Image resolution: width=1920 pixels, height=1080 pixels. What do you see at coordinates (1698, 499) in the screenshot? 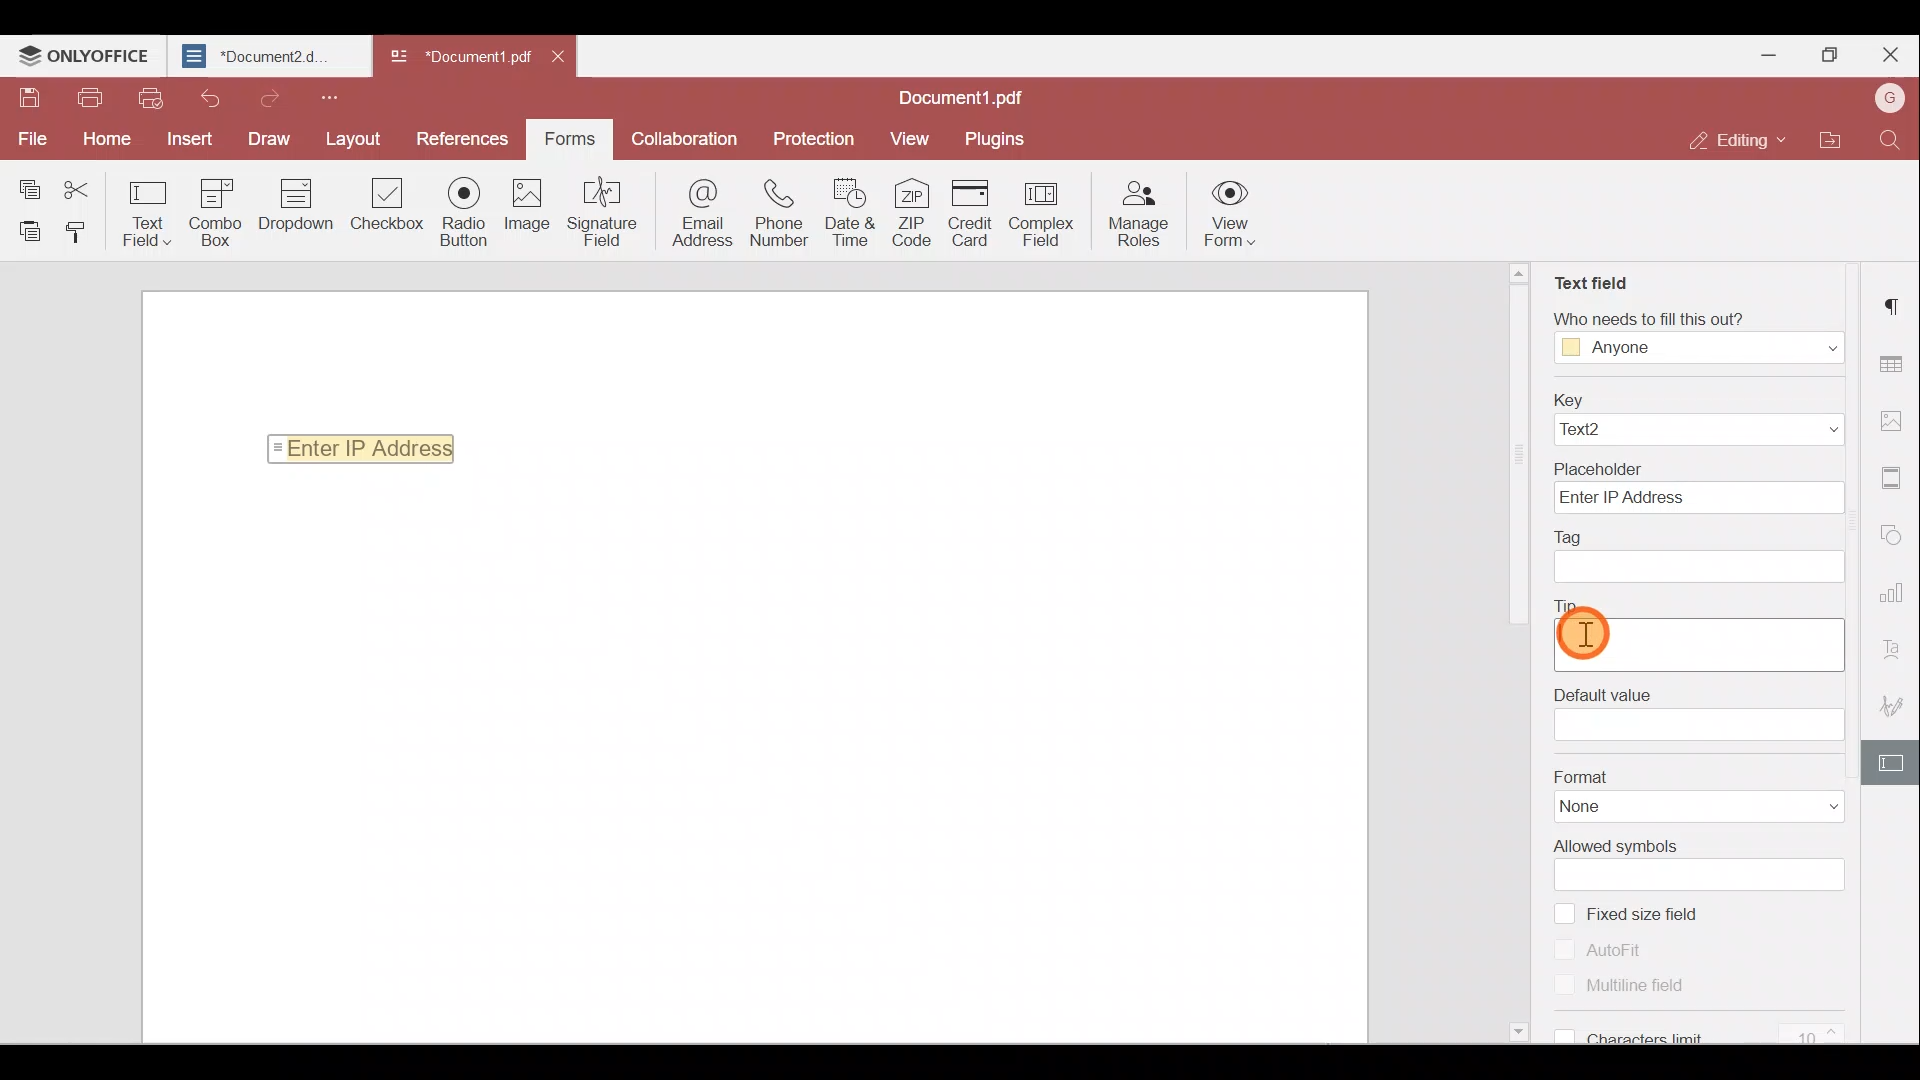
I see `Enter IP Address` at bounding box center [1698, 499].